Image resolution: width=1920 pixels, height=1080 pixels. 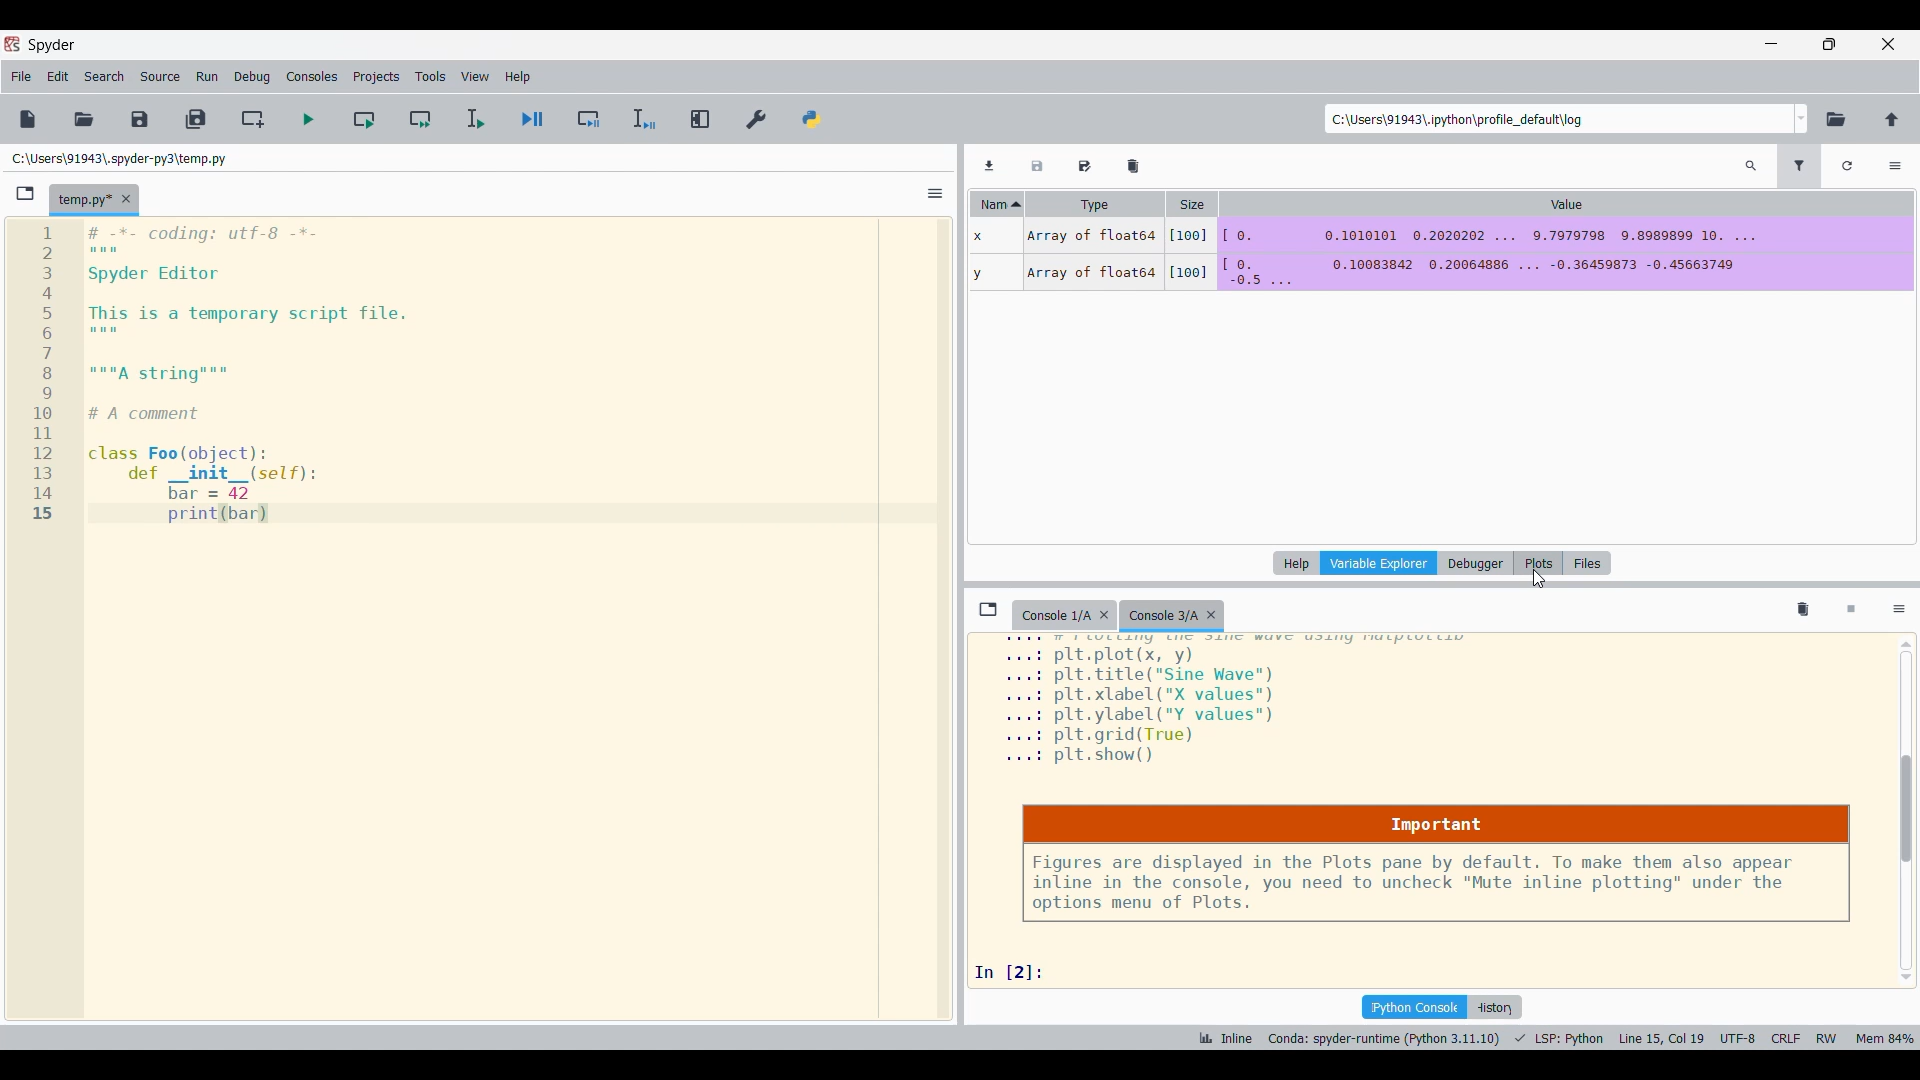 What do you see at coordinates (1896, 166) in the screenshot?
I see `Options` at bounding box center [1896, 166].